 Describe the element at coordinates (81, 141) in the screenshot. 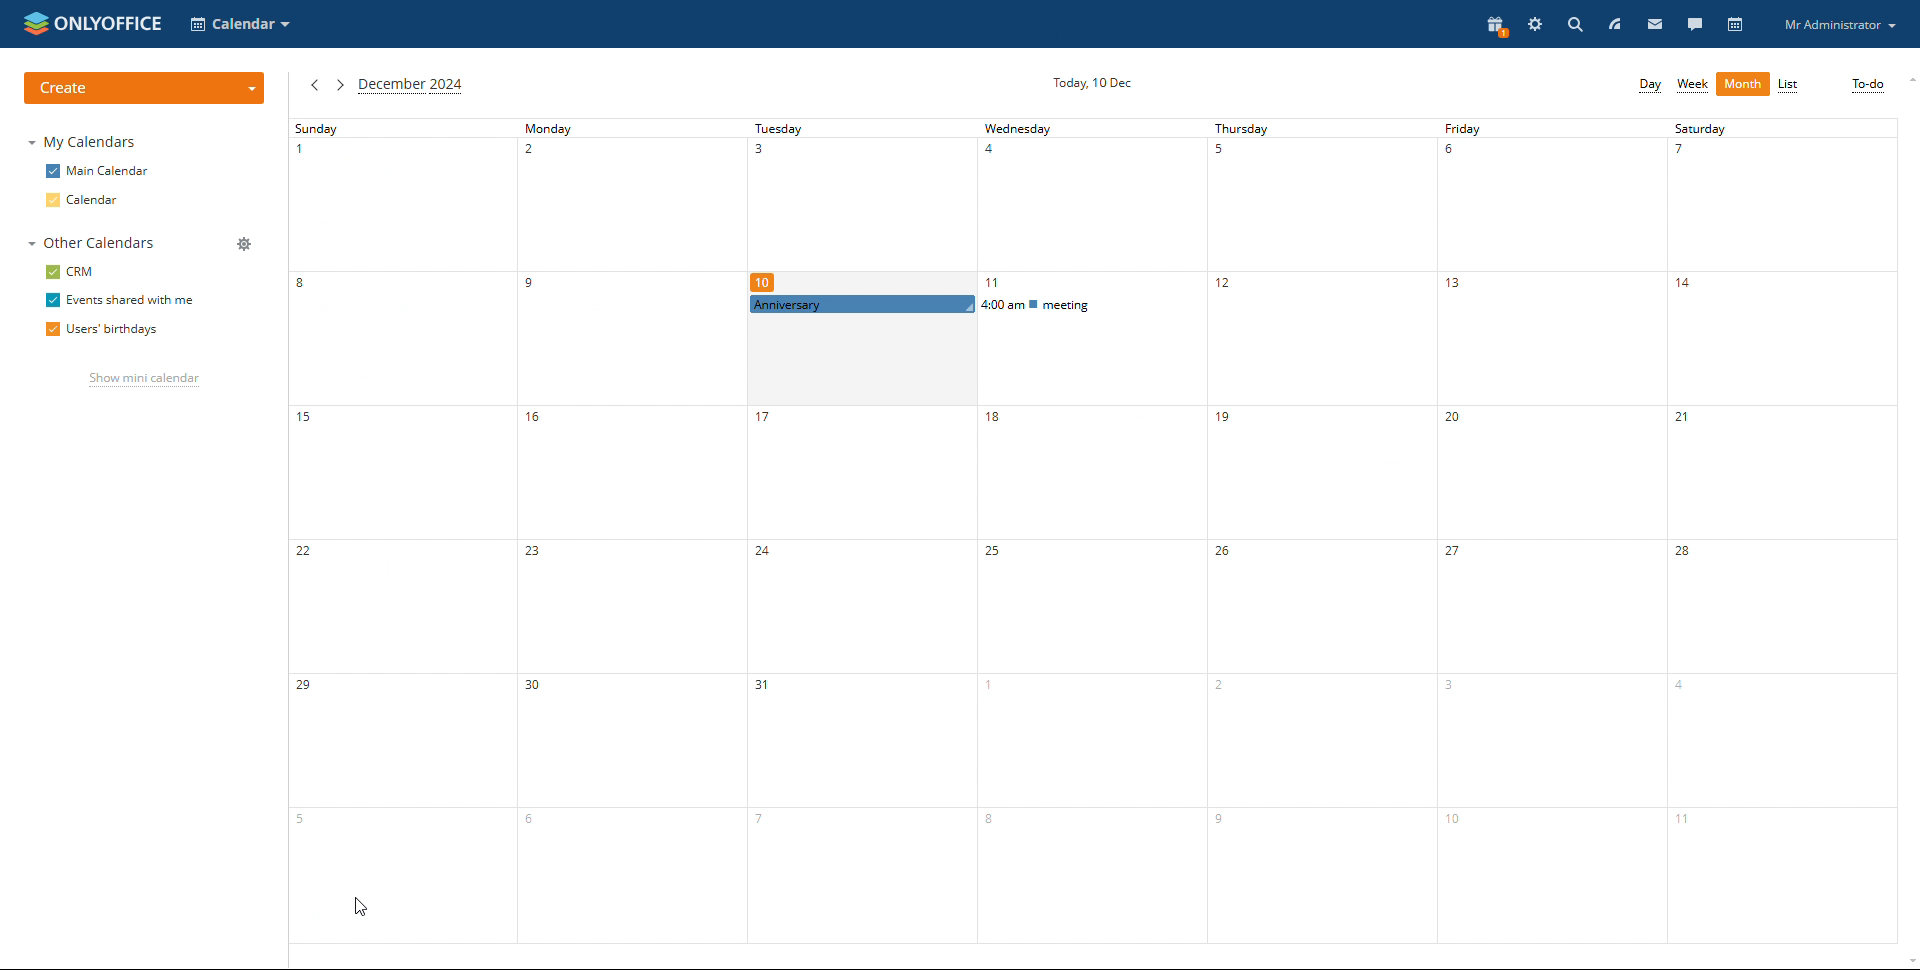

I see `my calendars` at that location.